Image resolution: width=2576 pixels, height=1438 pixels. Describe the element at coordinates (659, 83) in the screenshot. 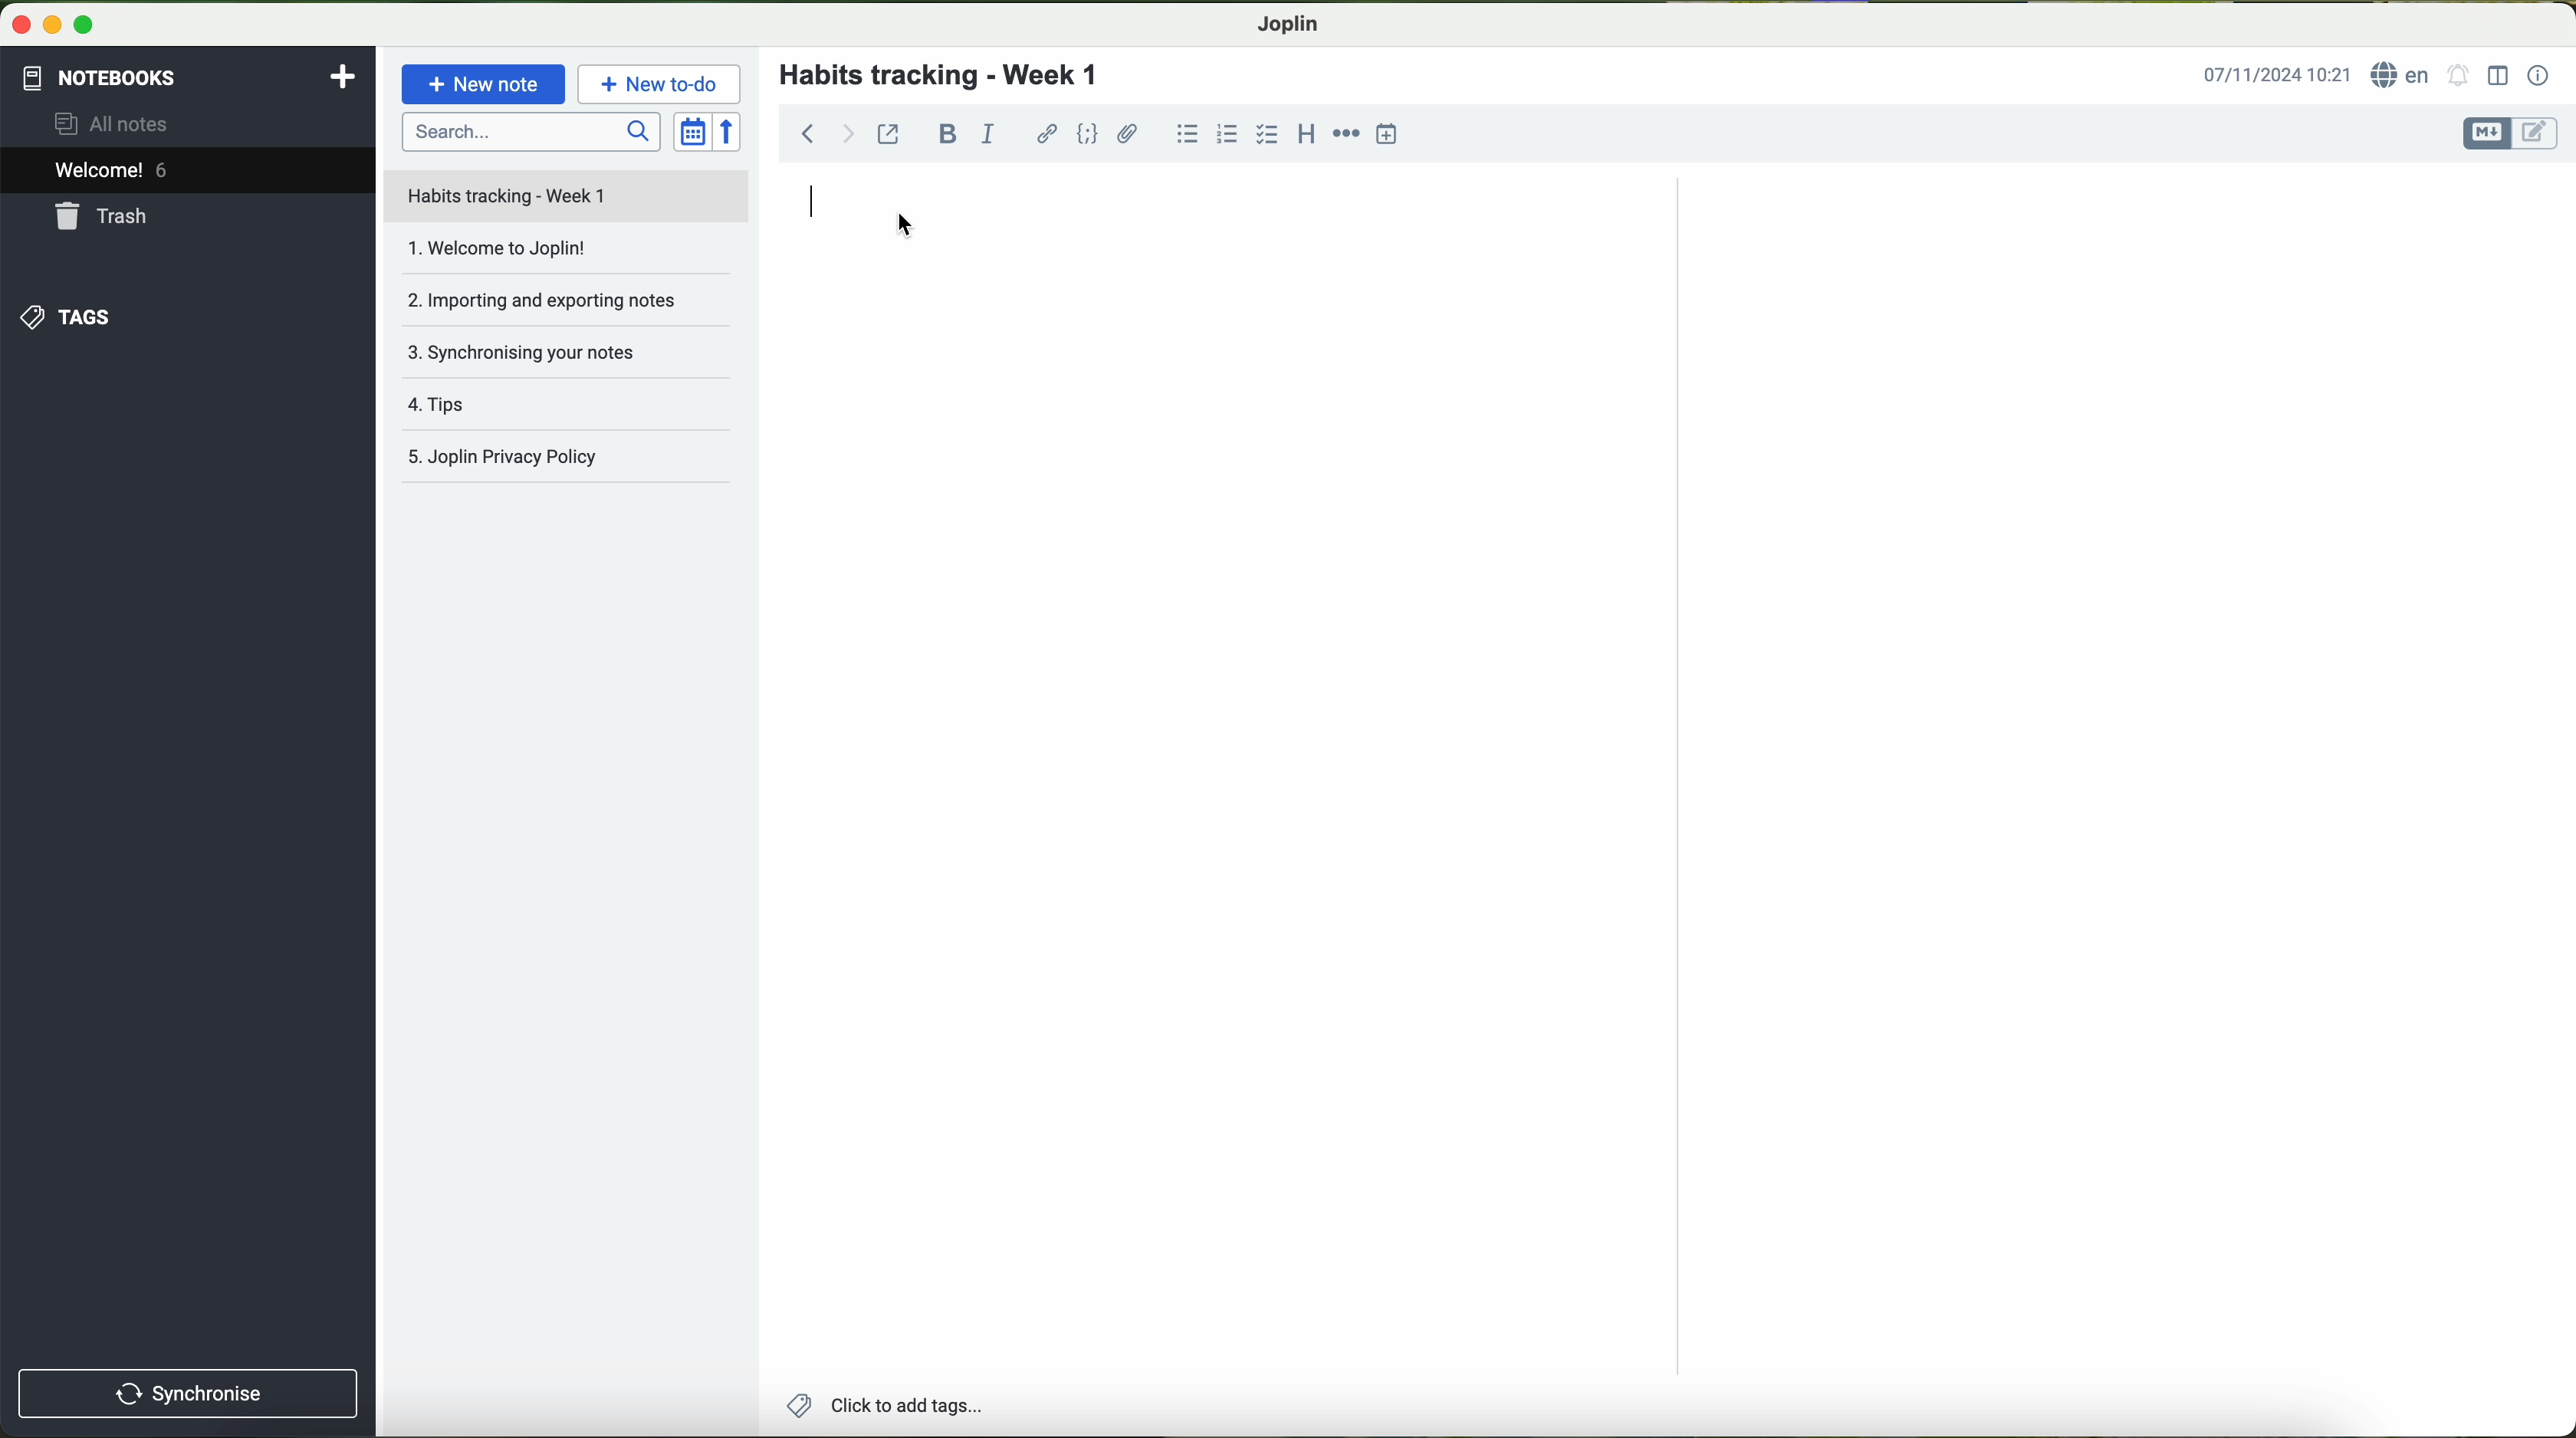

I see `new to-do button` at that location.